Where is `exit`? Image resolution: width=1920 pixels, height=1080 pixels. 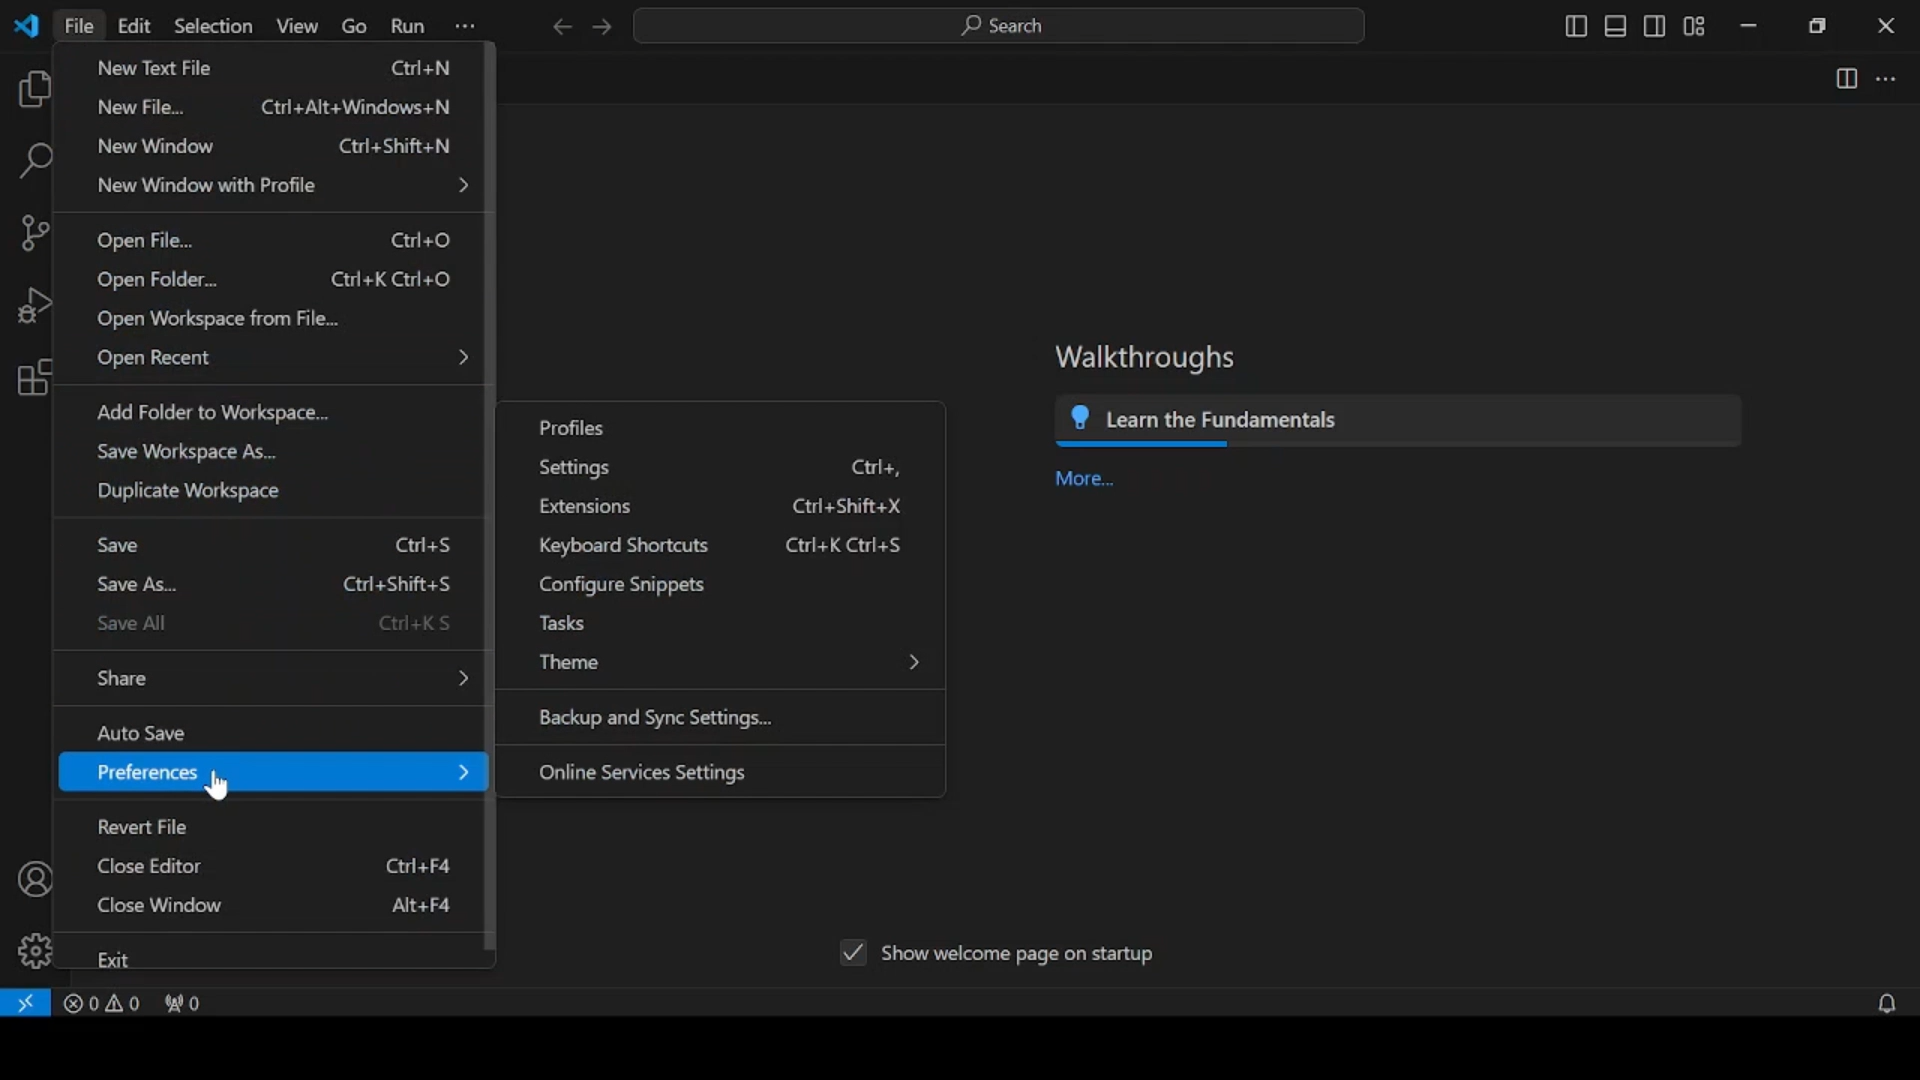
exit is located at coordinates (115, 958).